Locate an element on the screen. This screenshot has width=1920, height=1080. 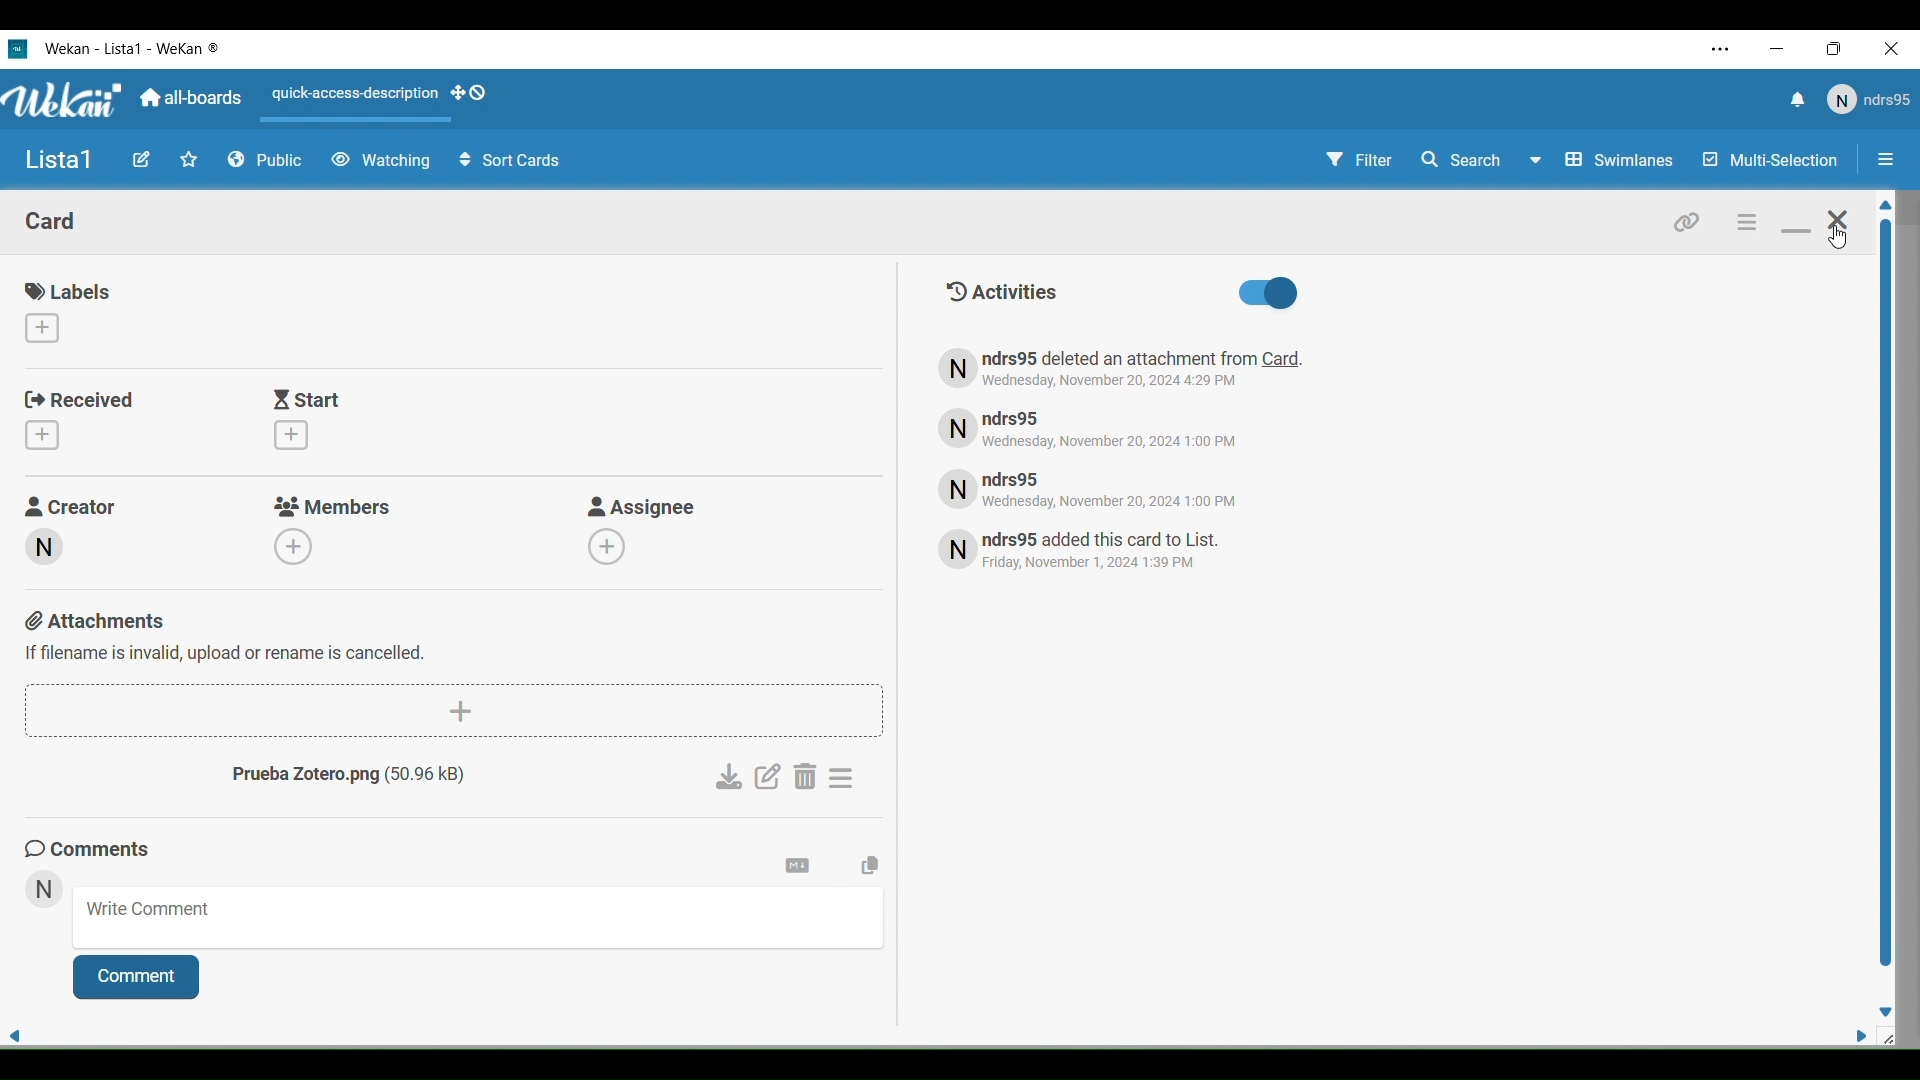
Text is located at coordinates (1124, 369).